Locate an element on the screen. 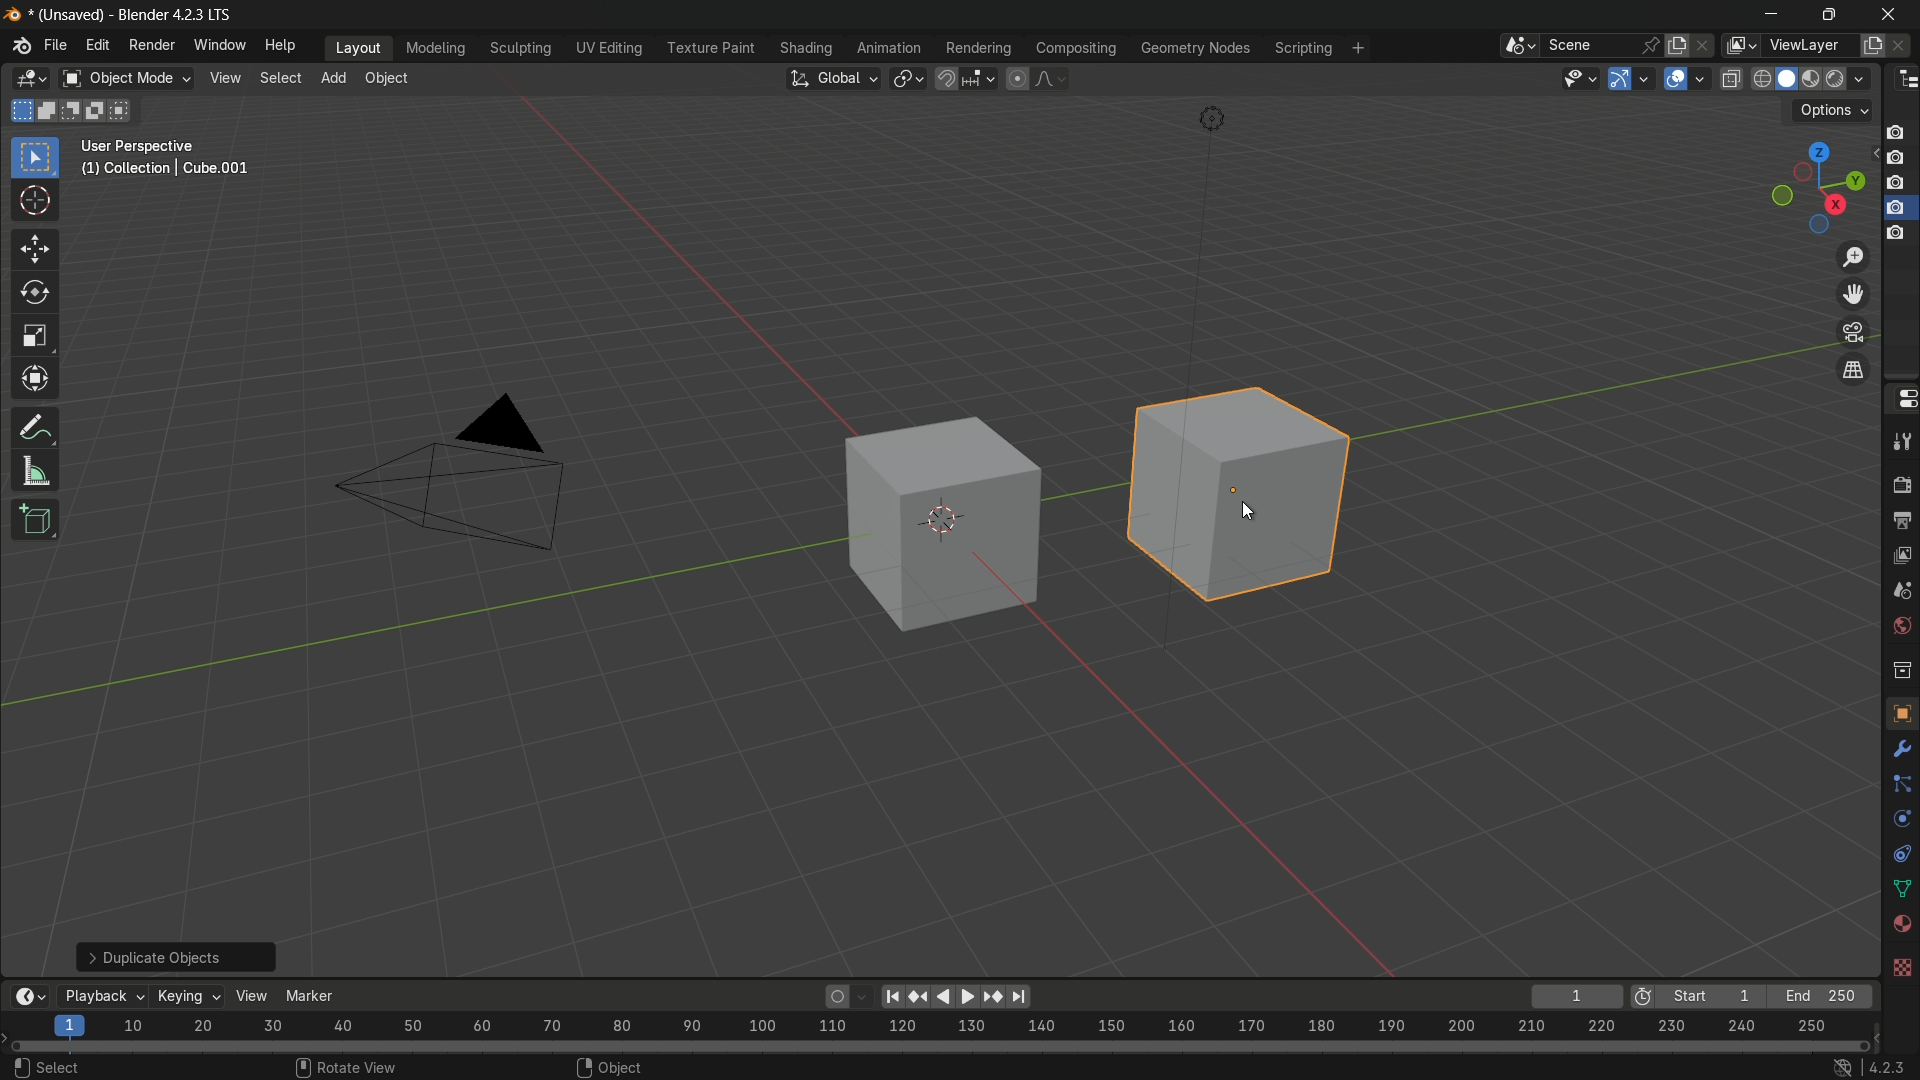  move the view is located at coordinates (1857, 295).